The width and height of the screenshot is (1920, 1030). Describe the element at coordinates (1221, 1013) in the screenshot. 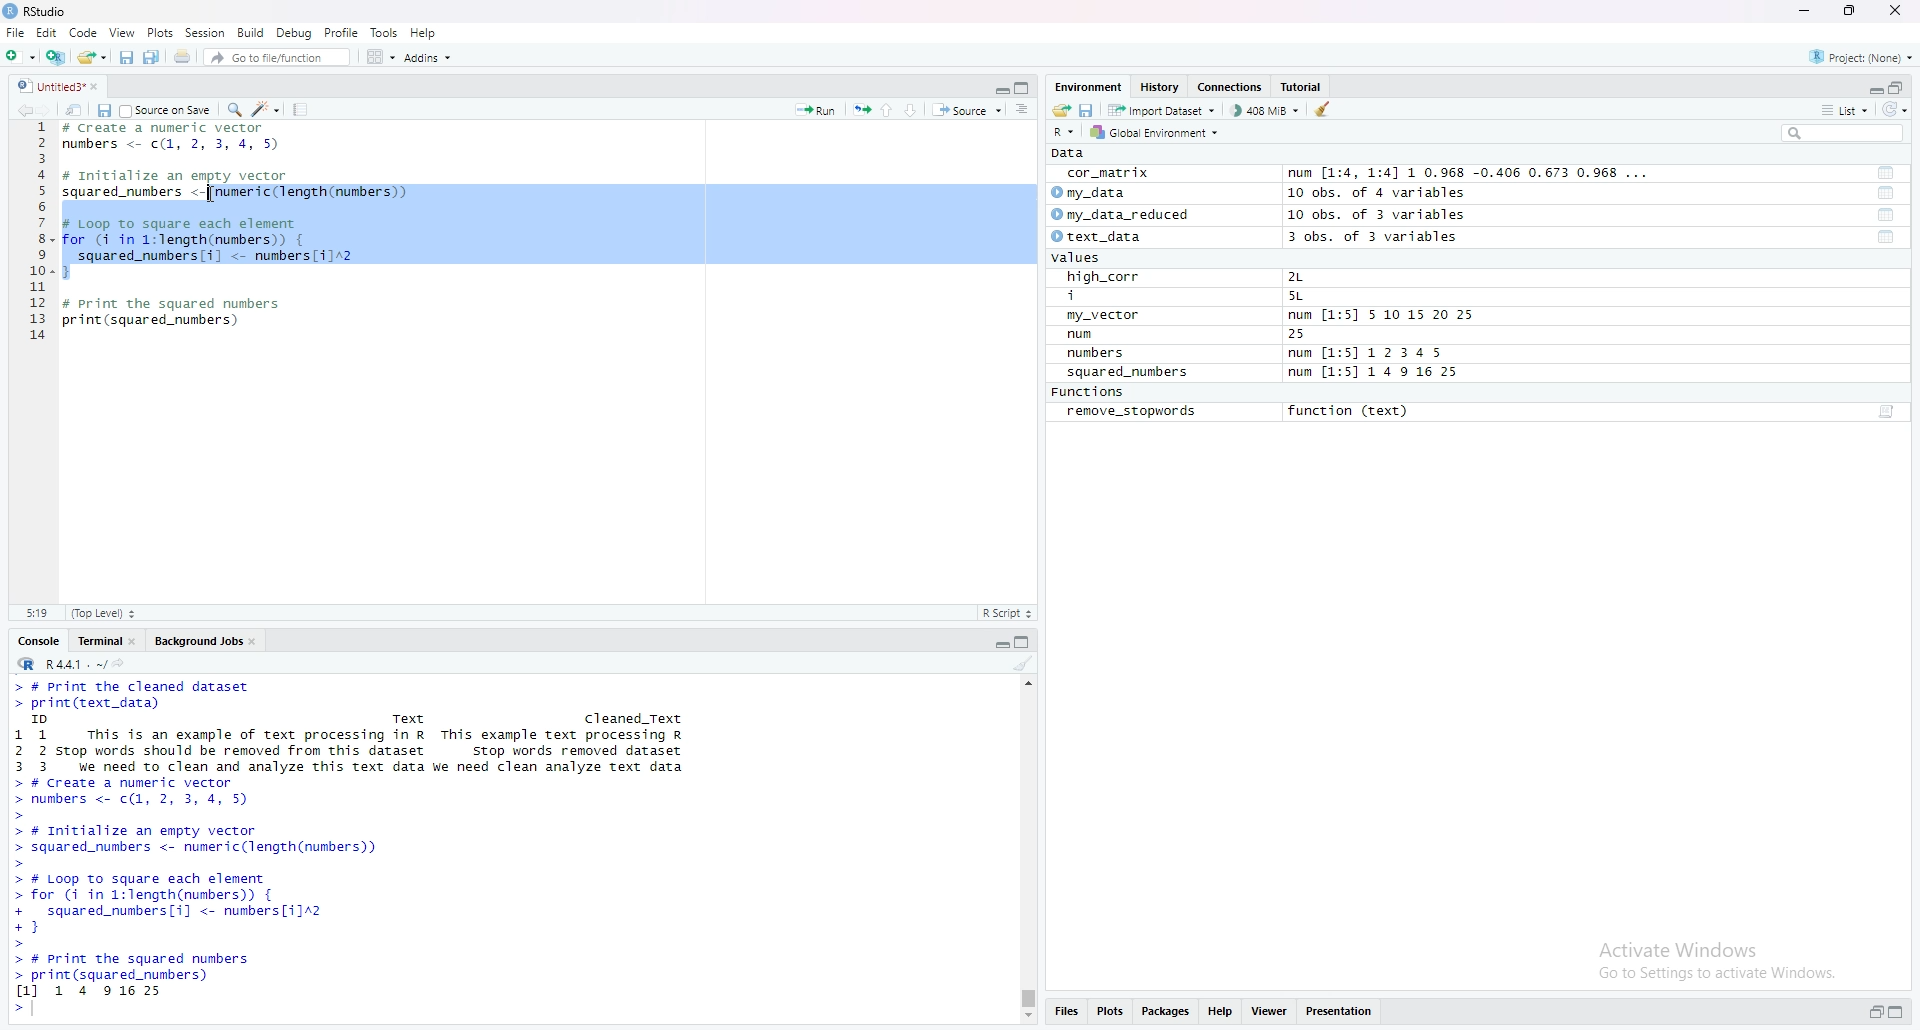

I see `Help` at that location.